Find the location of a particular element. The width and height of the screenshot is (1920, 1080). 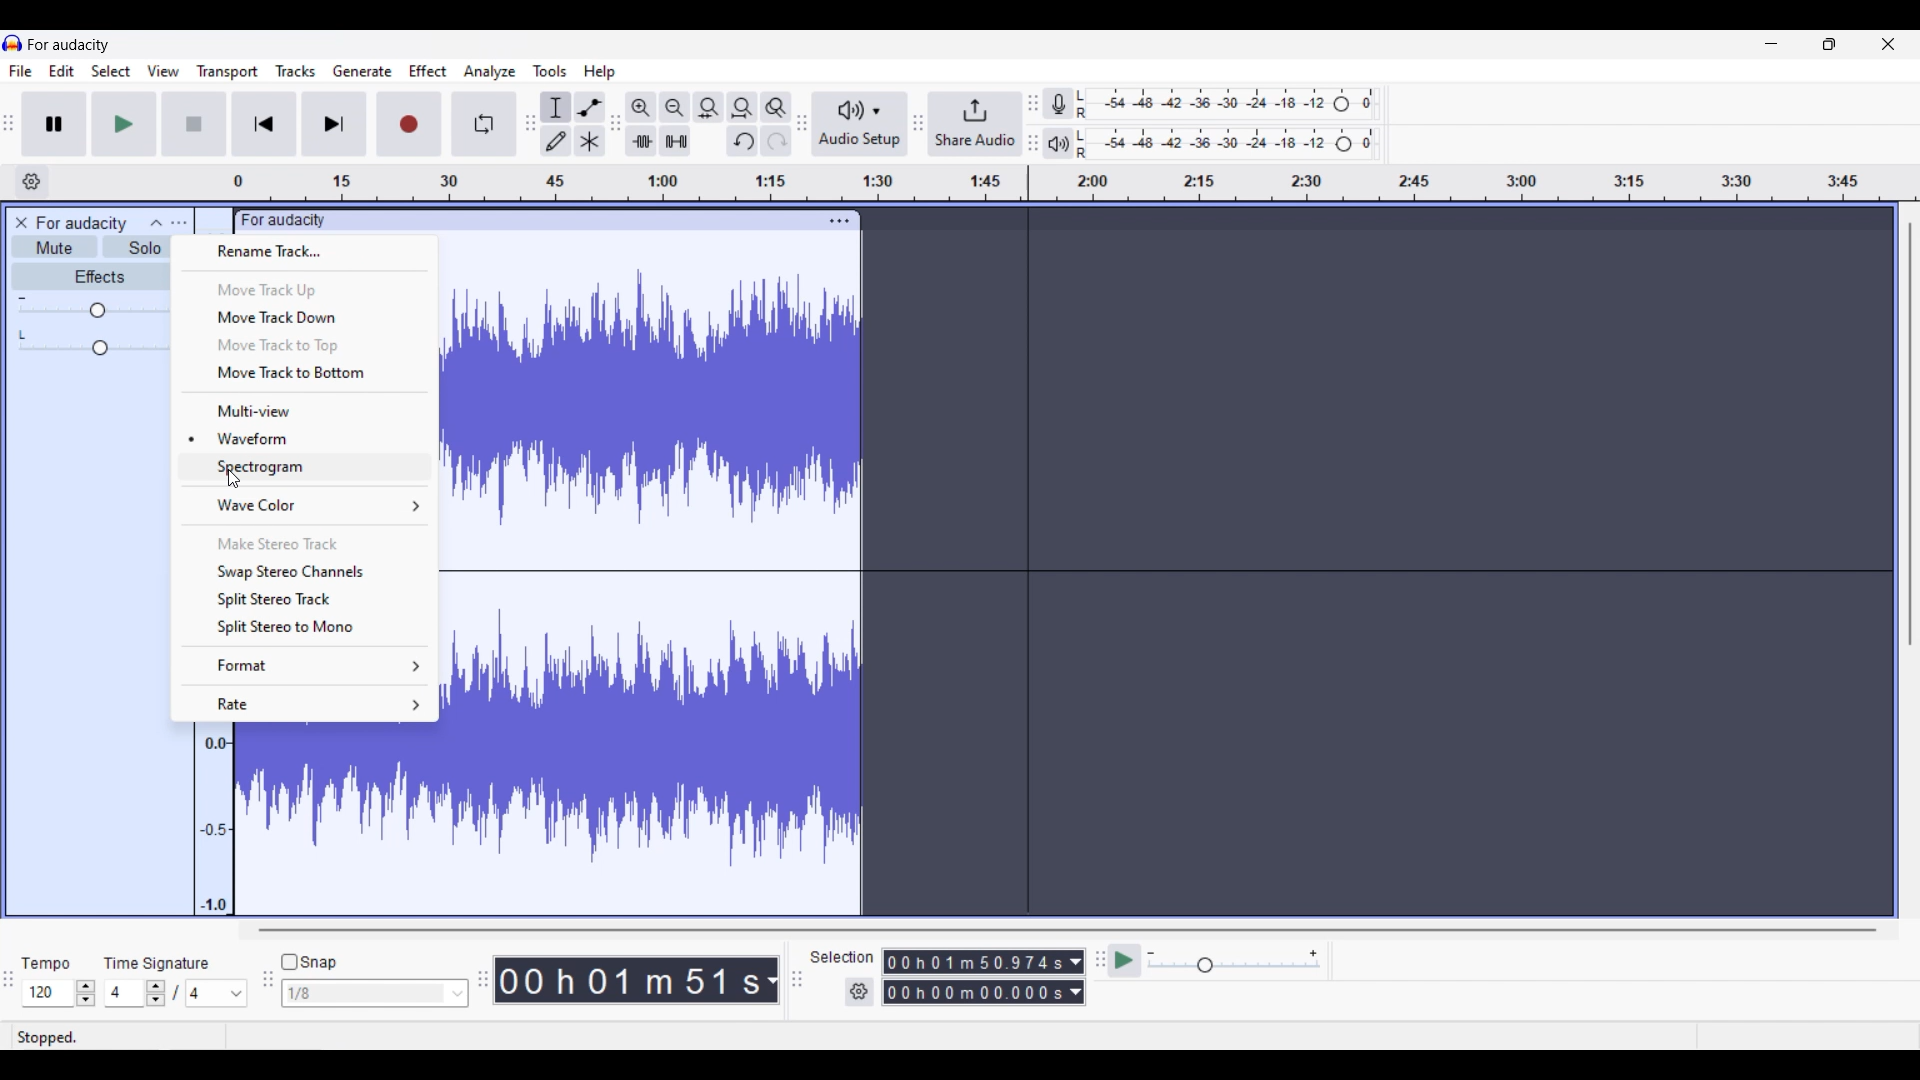

Horizontal slide bar is located at coordinates (1066, 929).